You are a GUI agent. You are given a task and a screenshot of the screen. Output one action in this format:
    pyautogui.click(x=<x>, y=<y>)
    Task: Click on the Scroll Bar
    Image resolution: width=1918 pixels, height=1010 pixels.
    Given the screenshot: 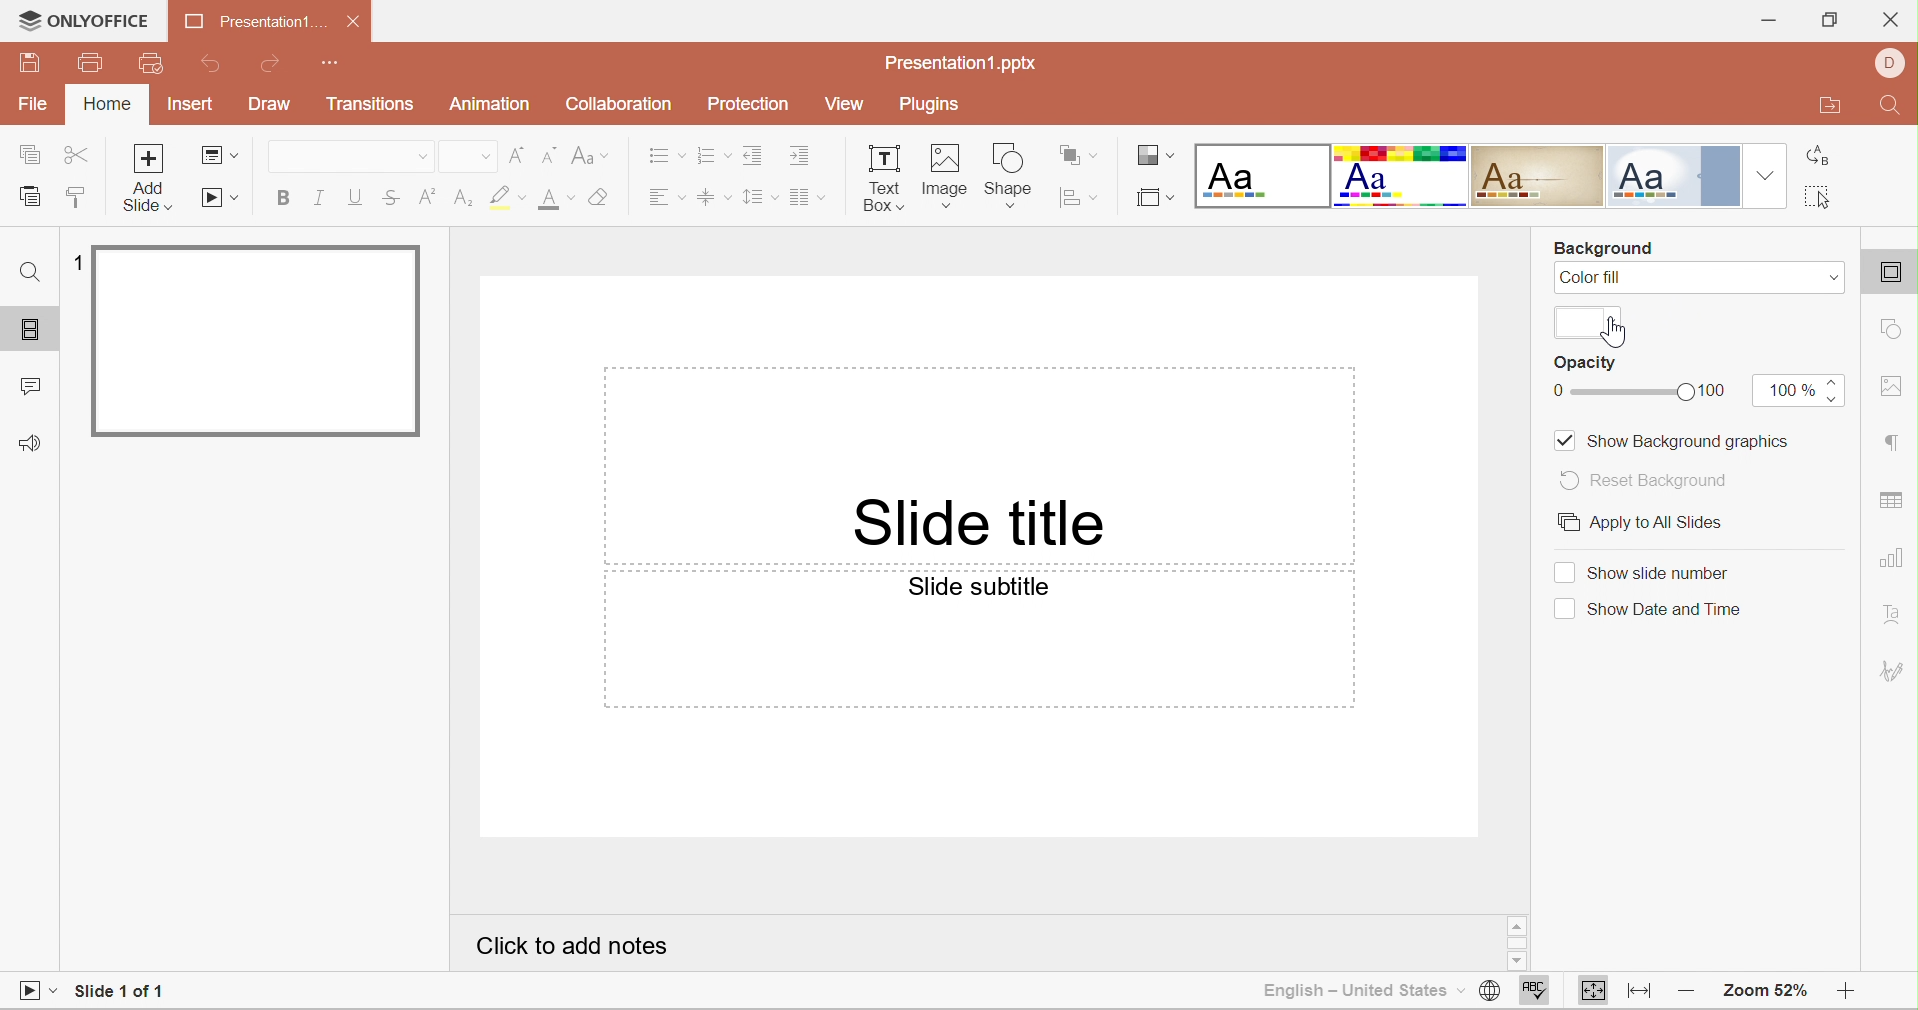 What is the action you would take?
    pyautogui.click(x=1847, y=946)
    